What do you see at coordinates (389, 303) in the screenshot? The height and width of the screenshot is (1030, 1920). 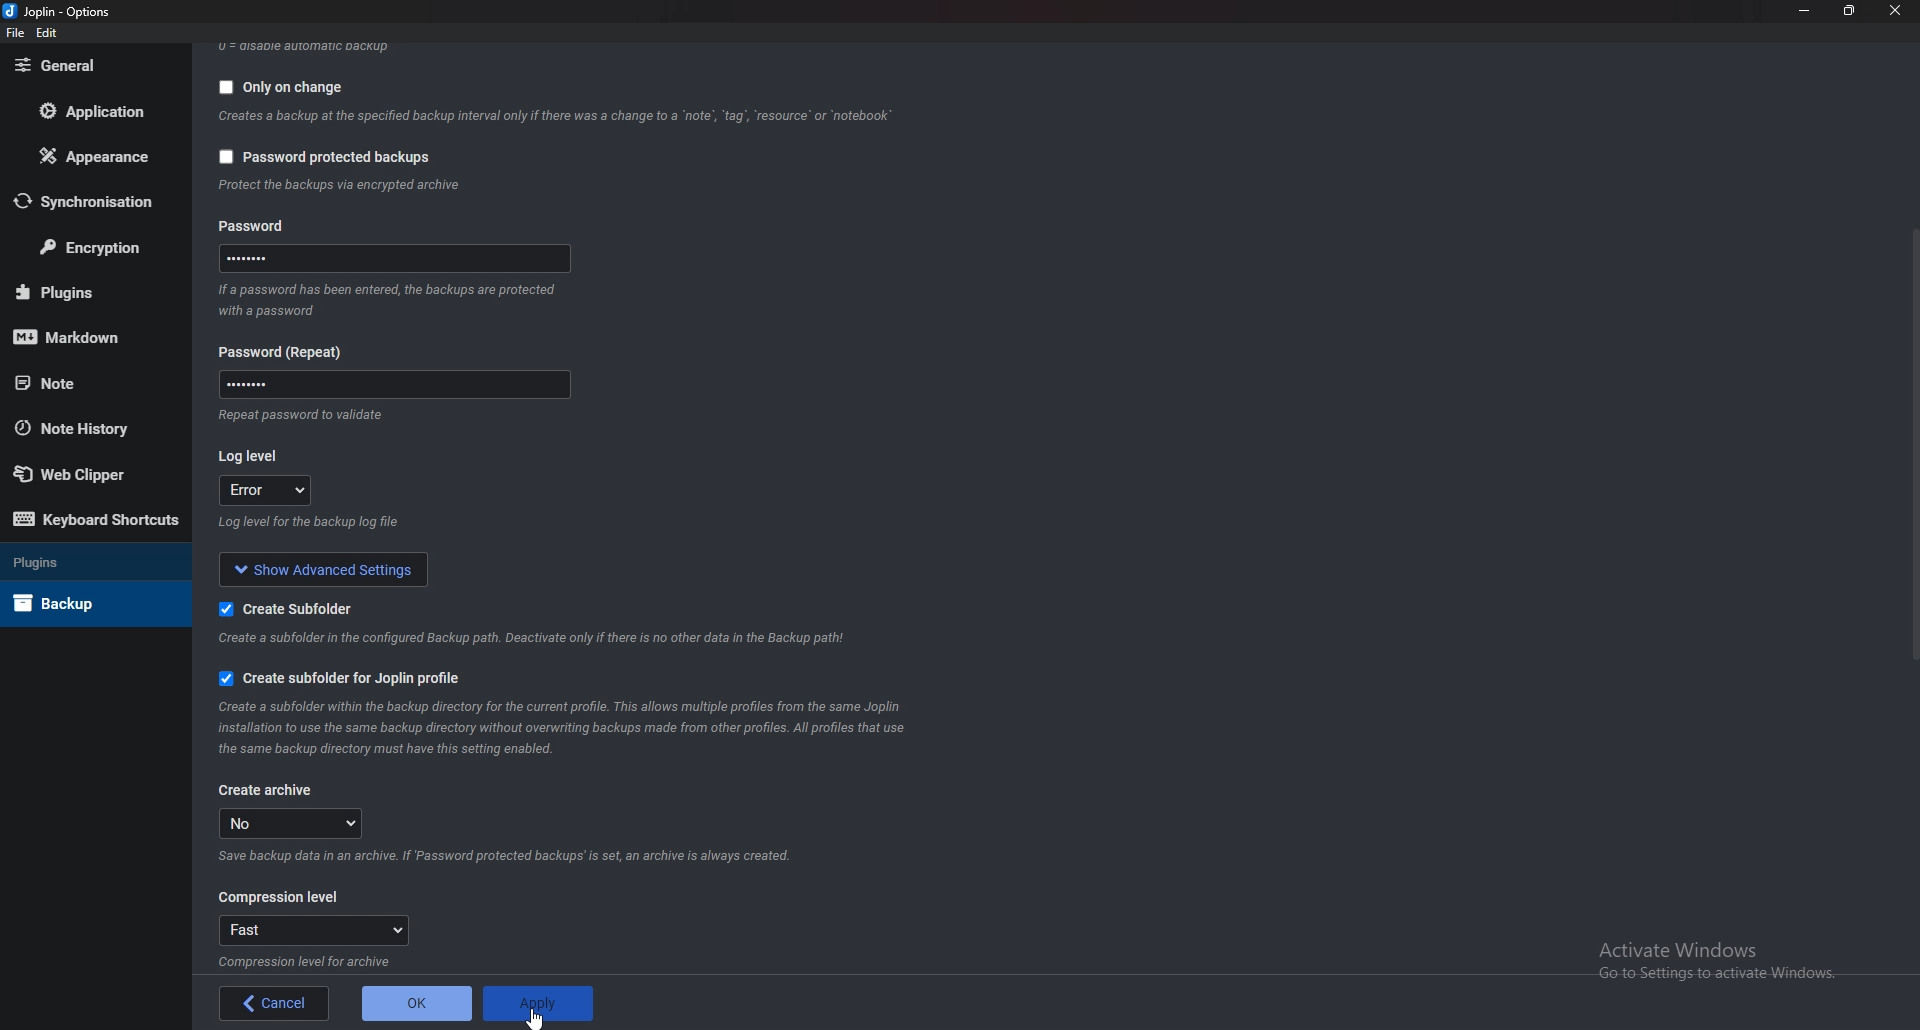 I see `Info on password` at bounding box center [389, 303].